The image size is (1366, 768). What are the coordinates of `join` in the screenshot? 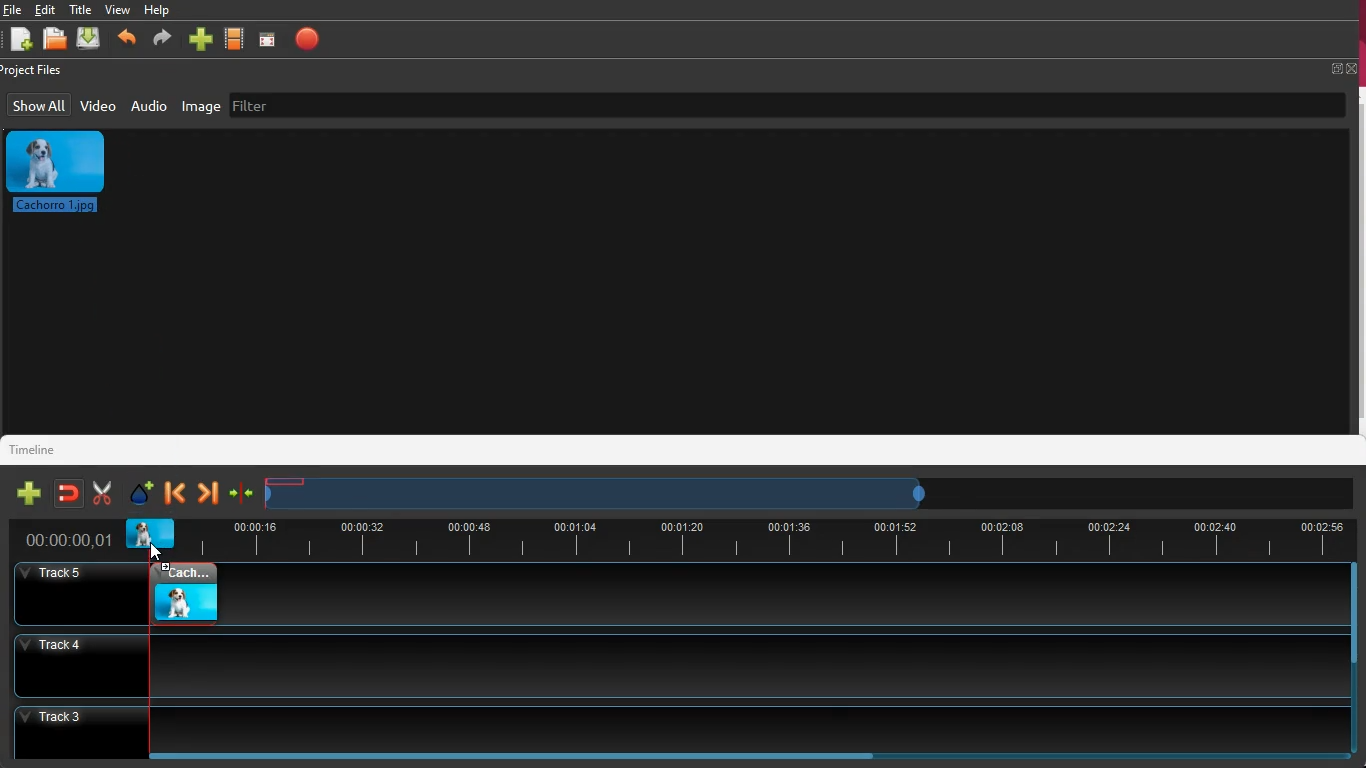 It's located at (70, 493).